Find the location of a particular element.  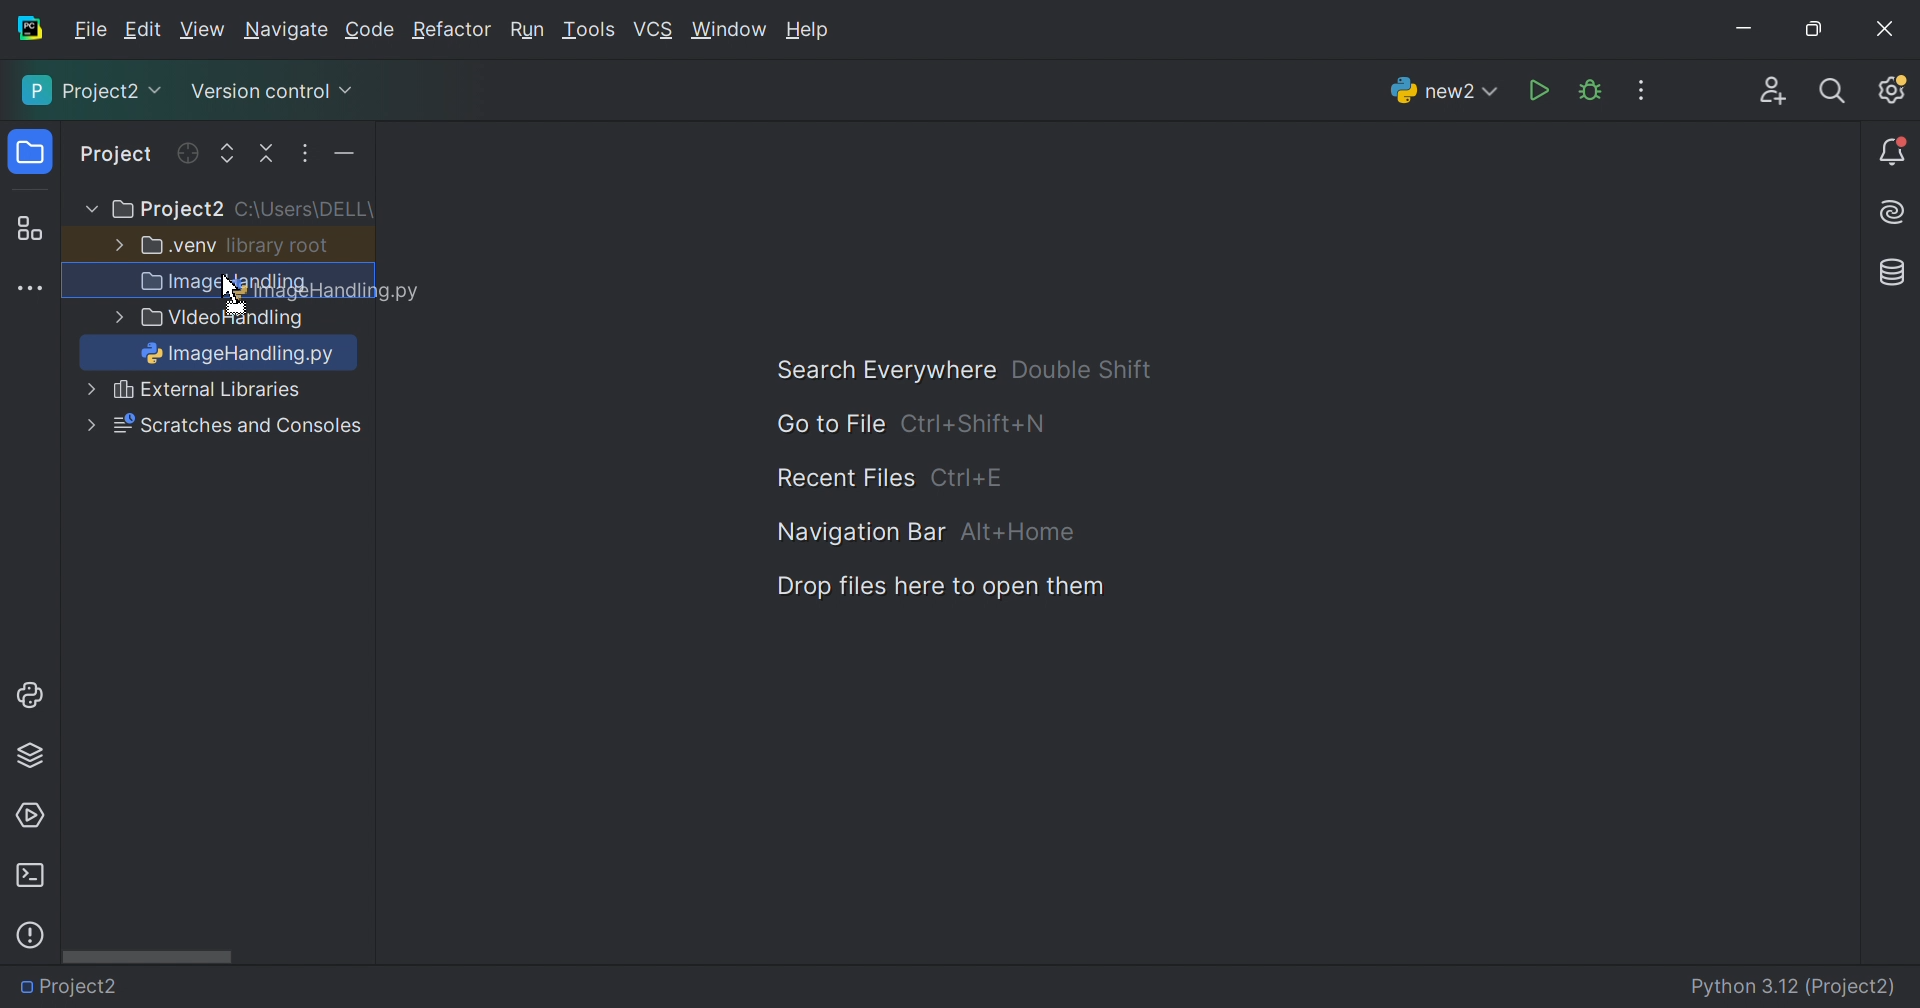

Database is located at coordinates (1894, 274).